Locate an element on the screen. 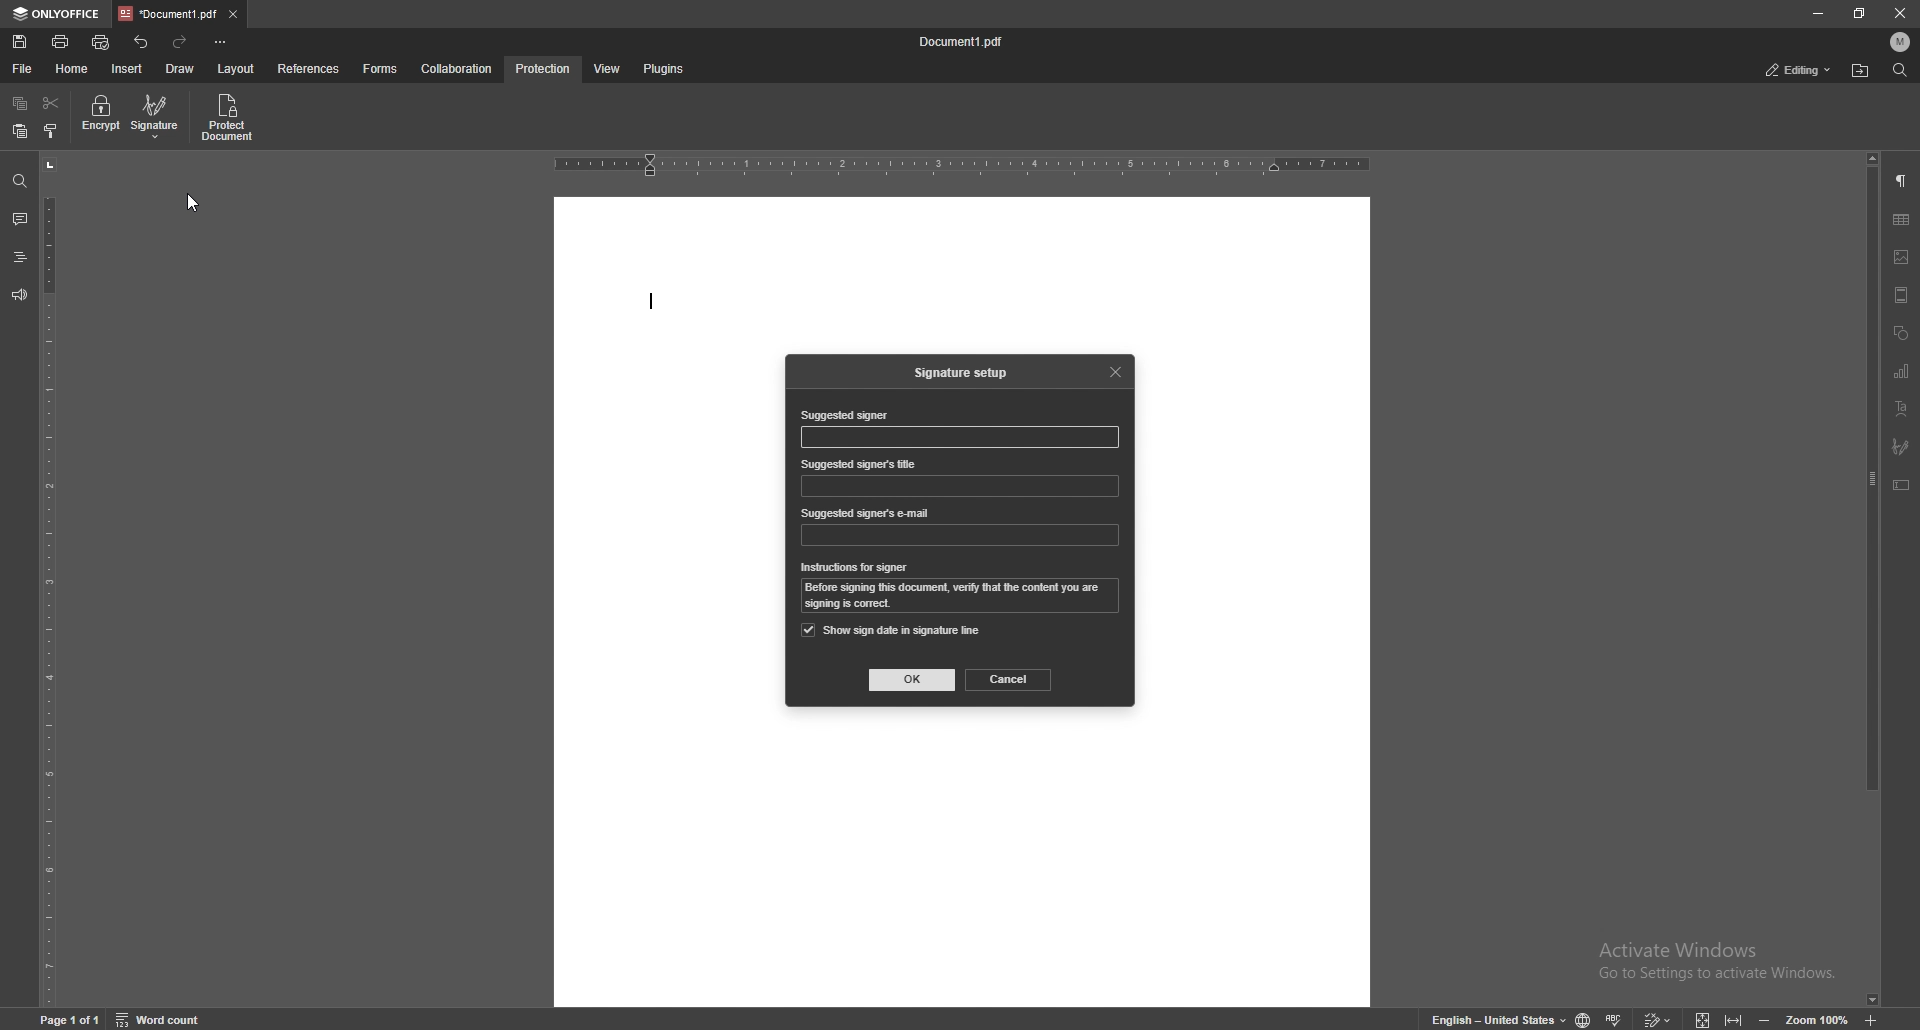 The height and width of the screenshot is (1030, 1920). change doc language is located at coordinates (1576, 1019).